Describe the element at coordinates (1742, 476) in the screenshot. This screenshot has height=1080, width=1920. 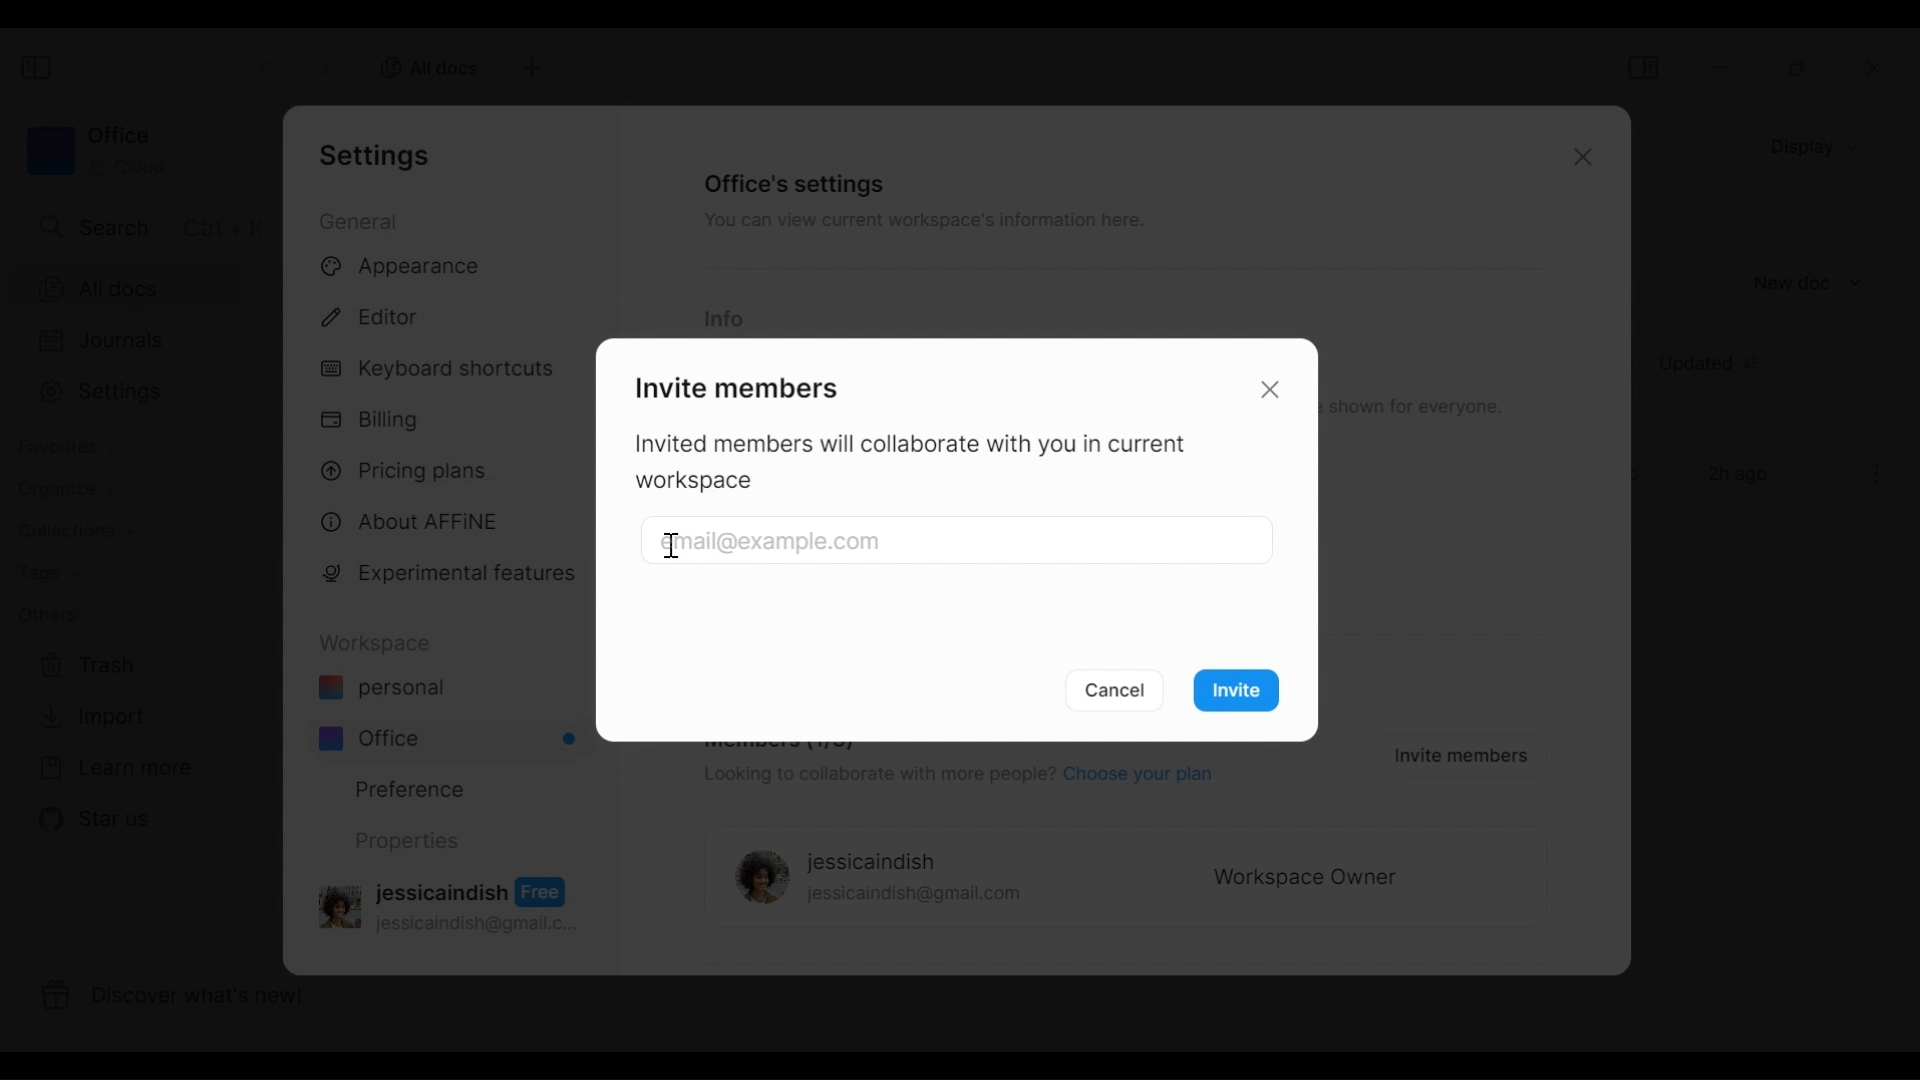
I see `2h ago` at that location.